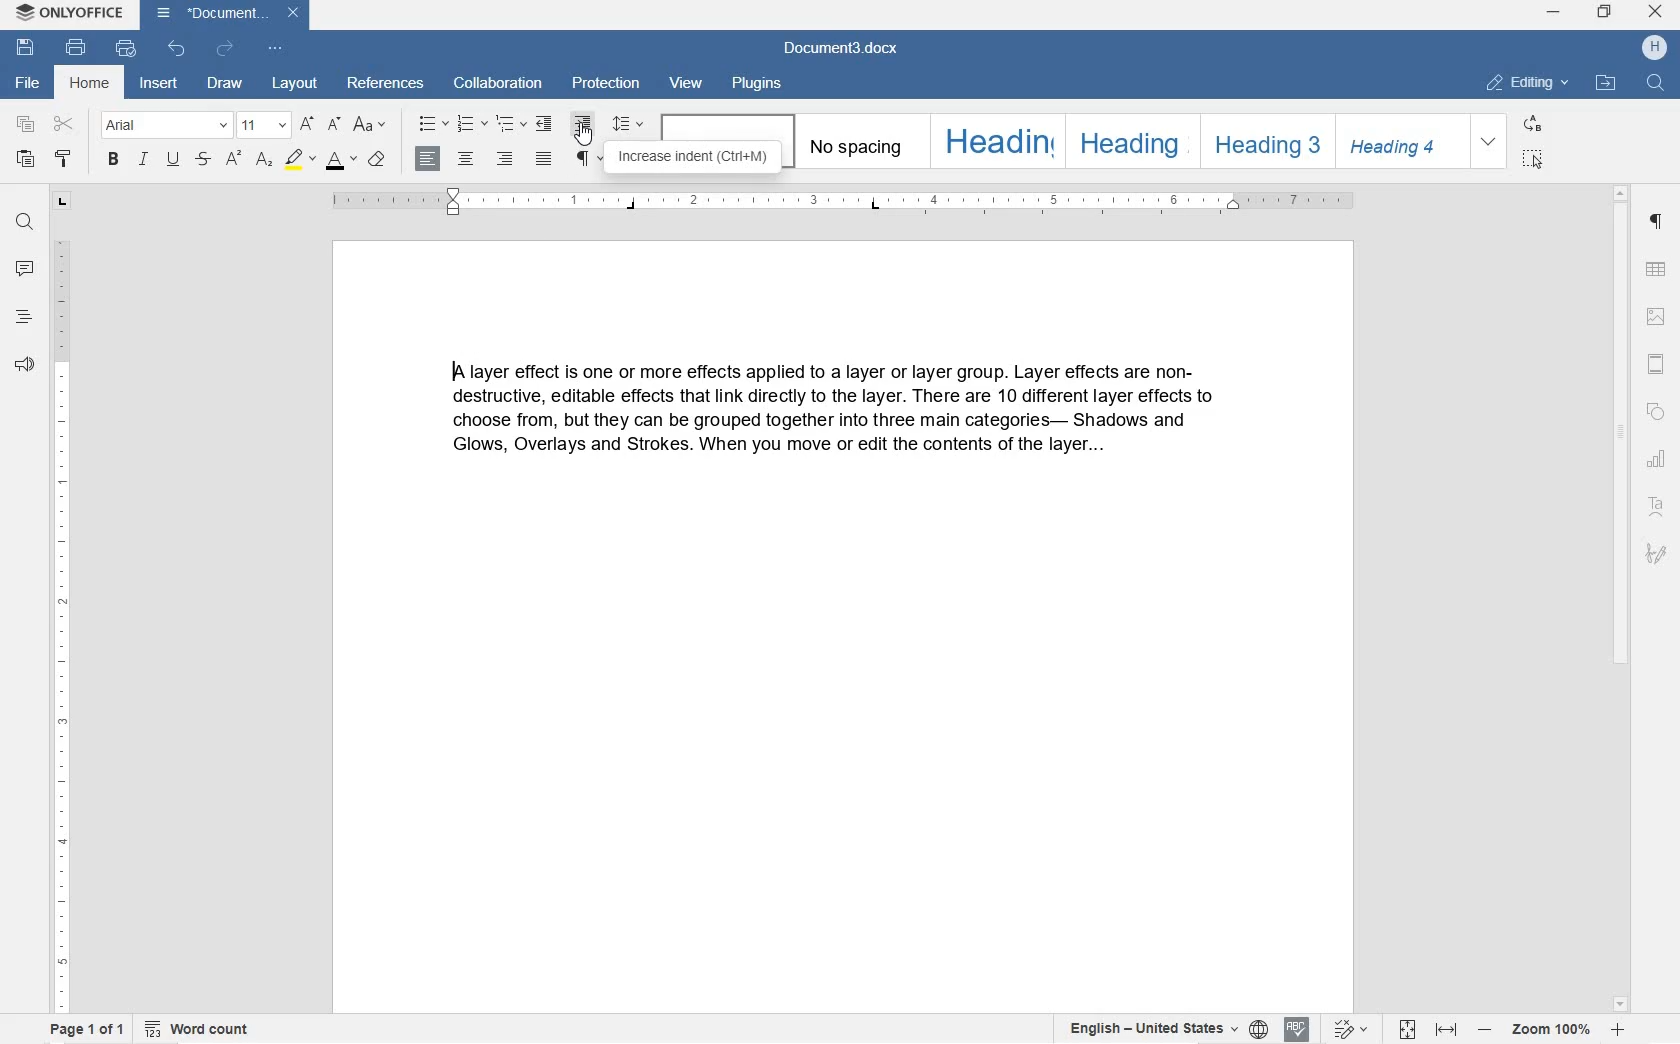 Image resolution: width=1680 pixels, height=1044 pixels. I want to click on Document3.docx, so click(843, 48).